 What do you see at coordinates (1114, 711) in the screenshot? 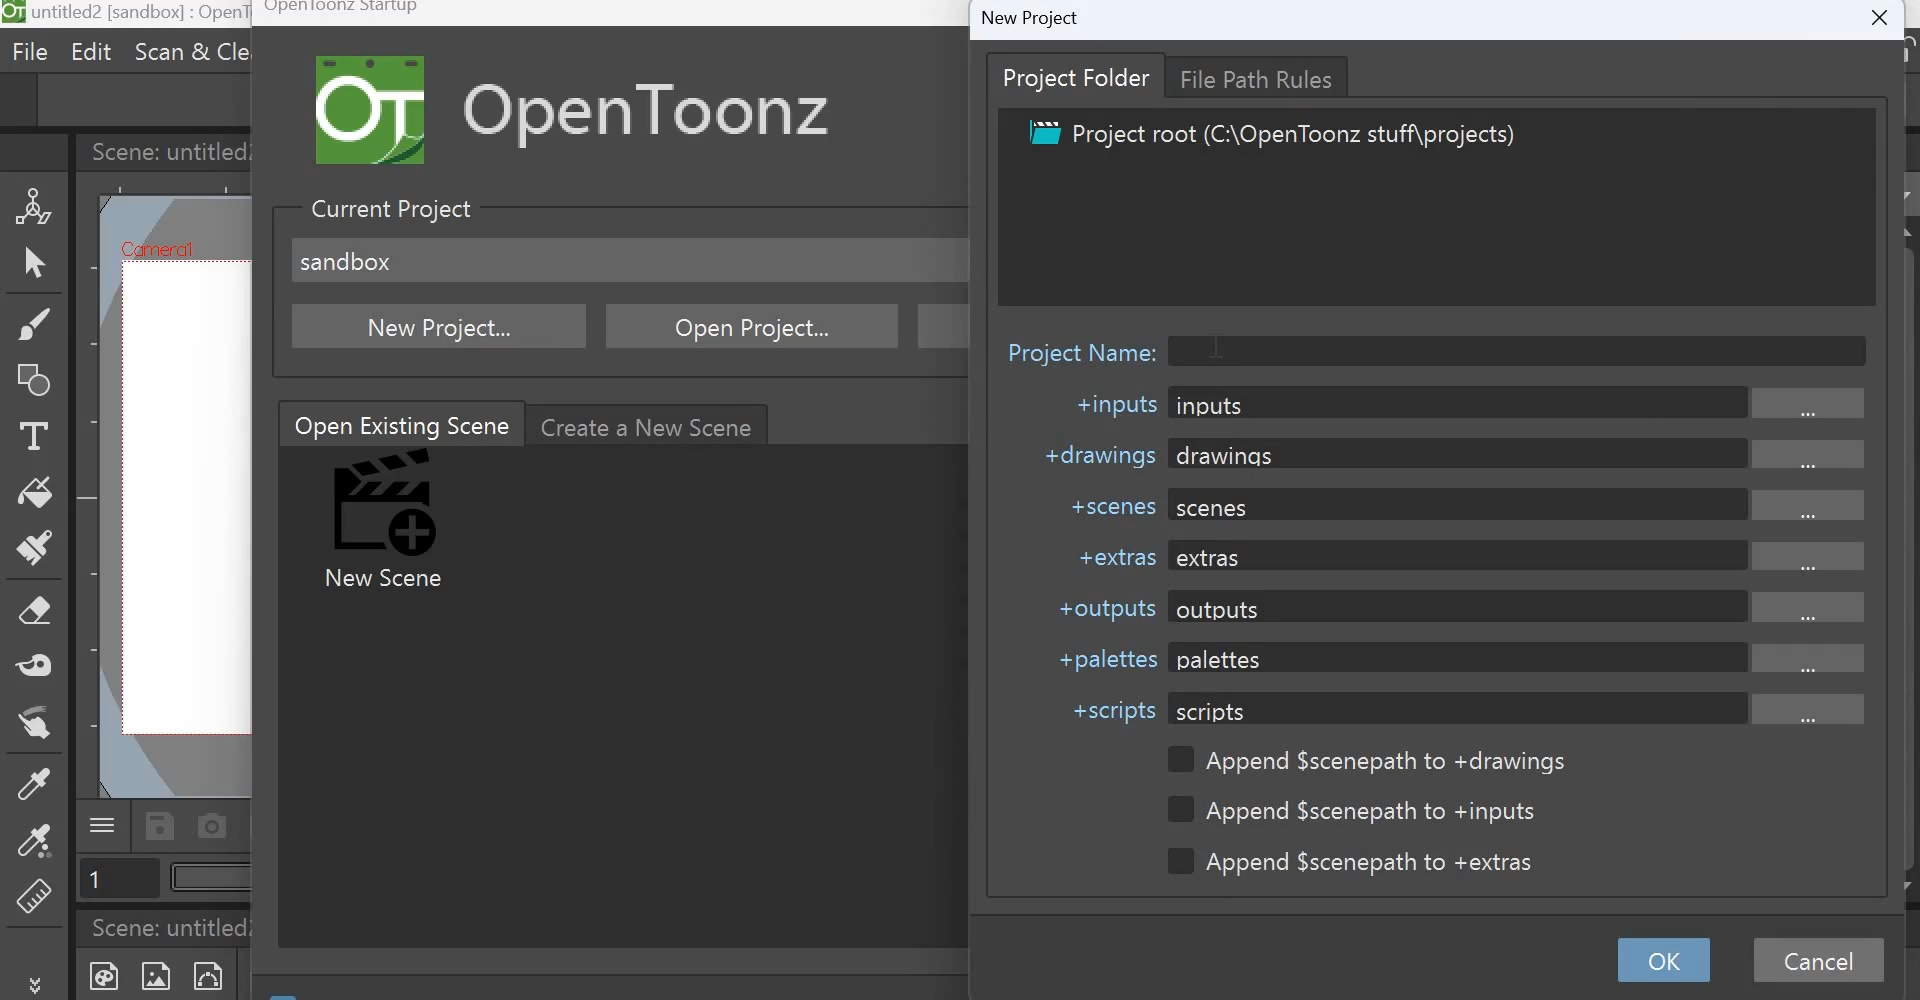
I see `+scripts` at bounding box center [1114, 711].